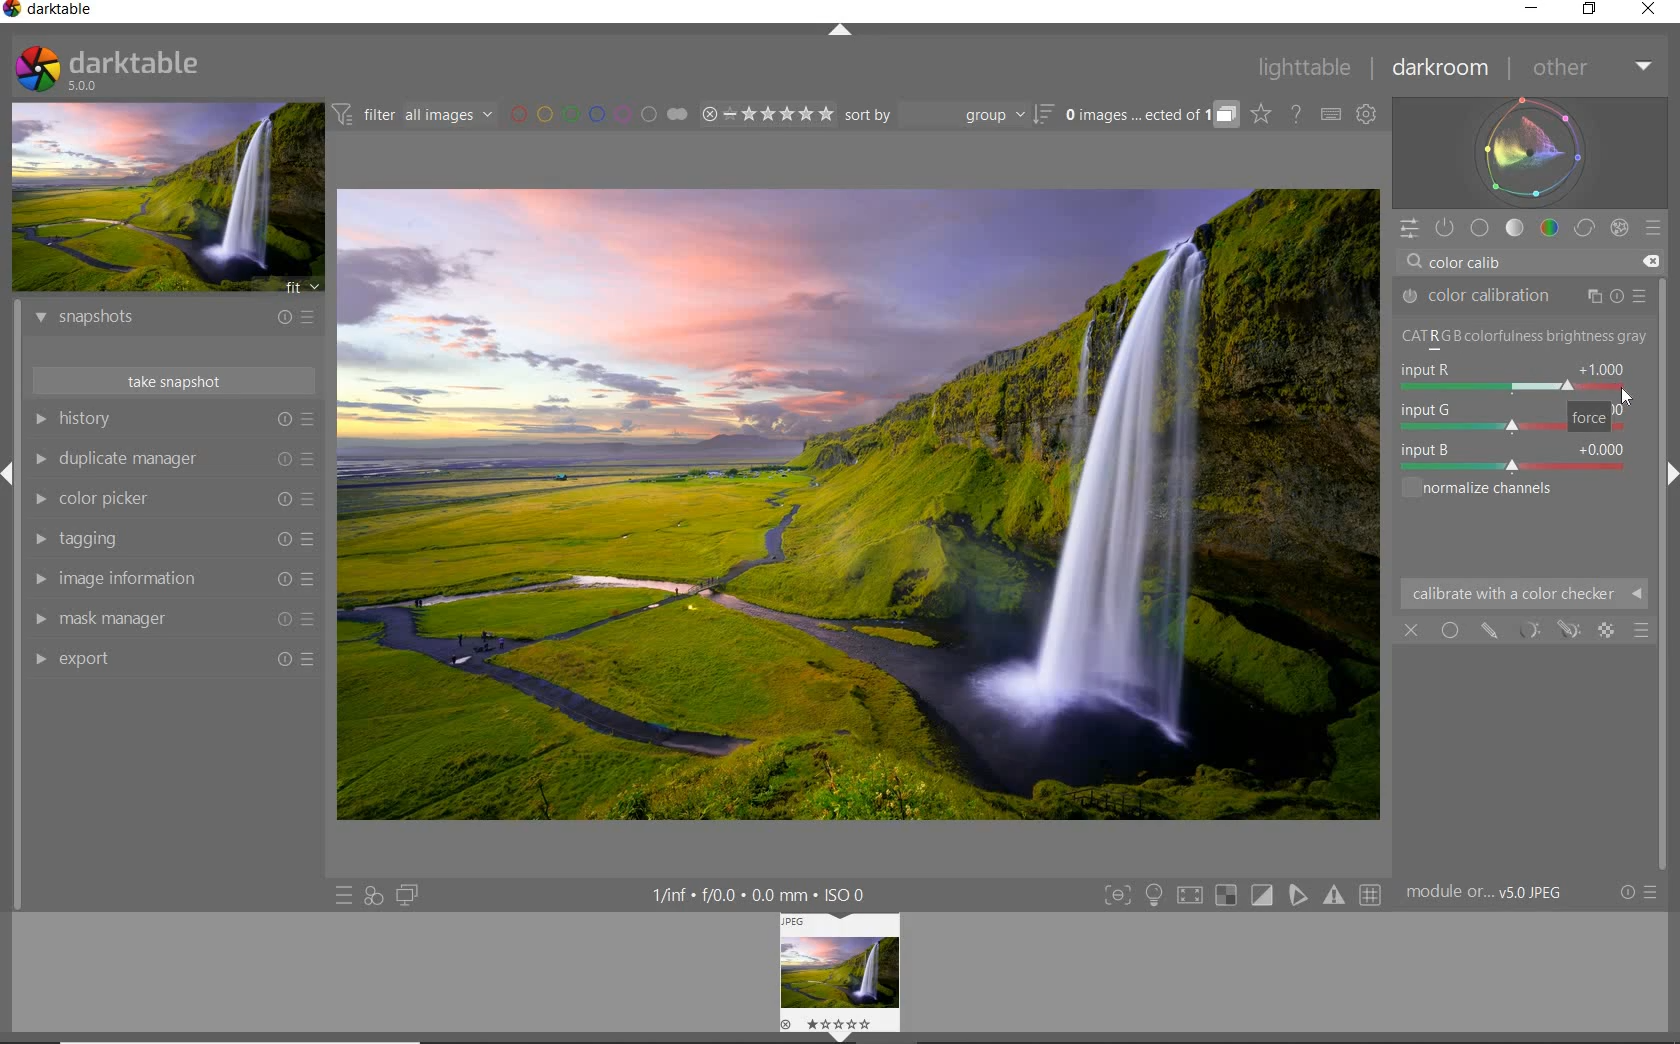 The height and width of the screenshot is (1044, 1680). What do you see at coordinates (1509, 416) in the screenshot?
I see `INPUT G` at bounding box center [1509, 416].